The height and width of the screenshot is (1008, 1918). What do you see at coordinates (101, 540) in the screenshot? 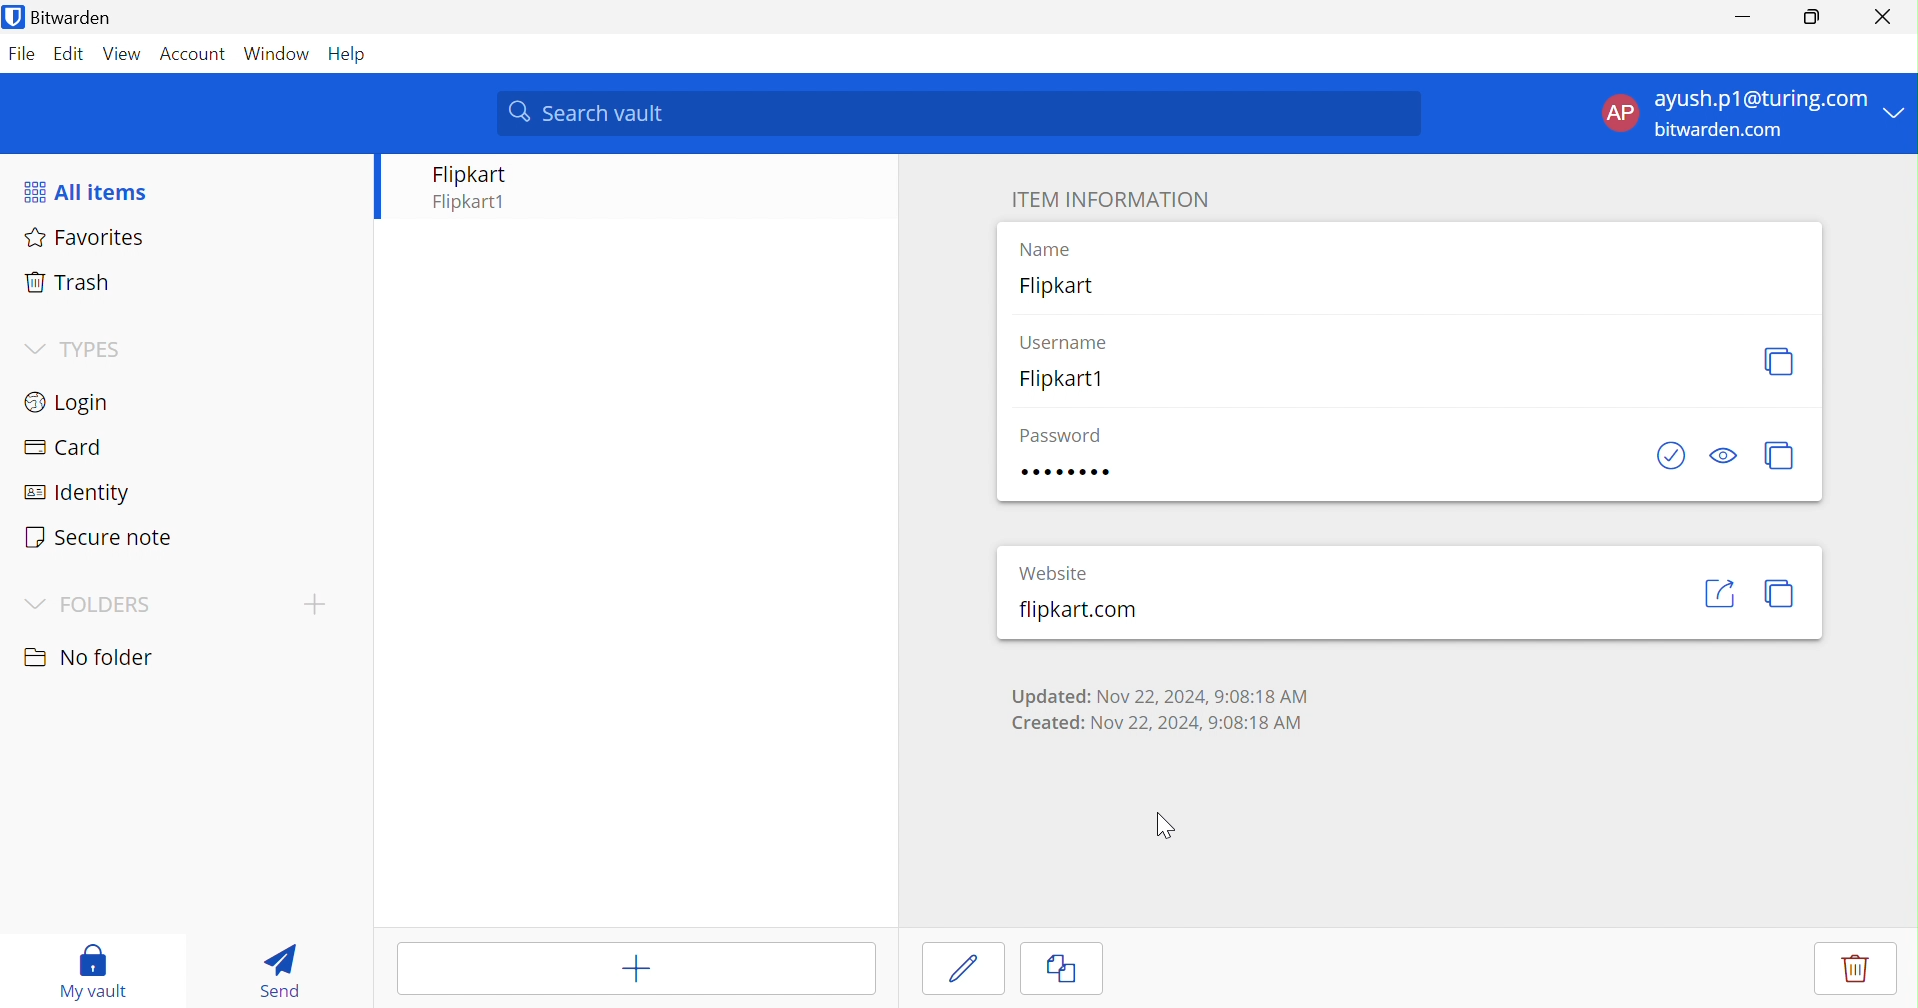
I see `Secure note` at bounding box center [101, 540].